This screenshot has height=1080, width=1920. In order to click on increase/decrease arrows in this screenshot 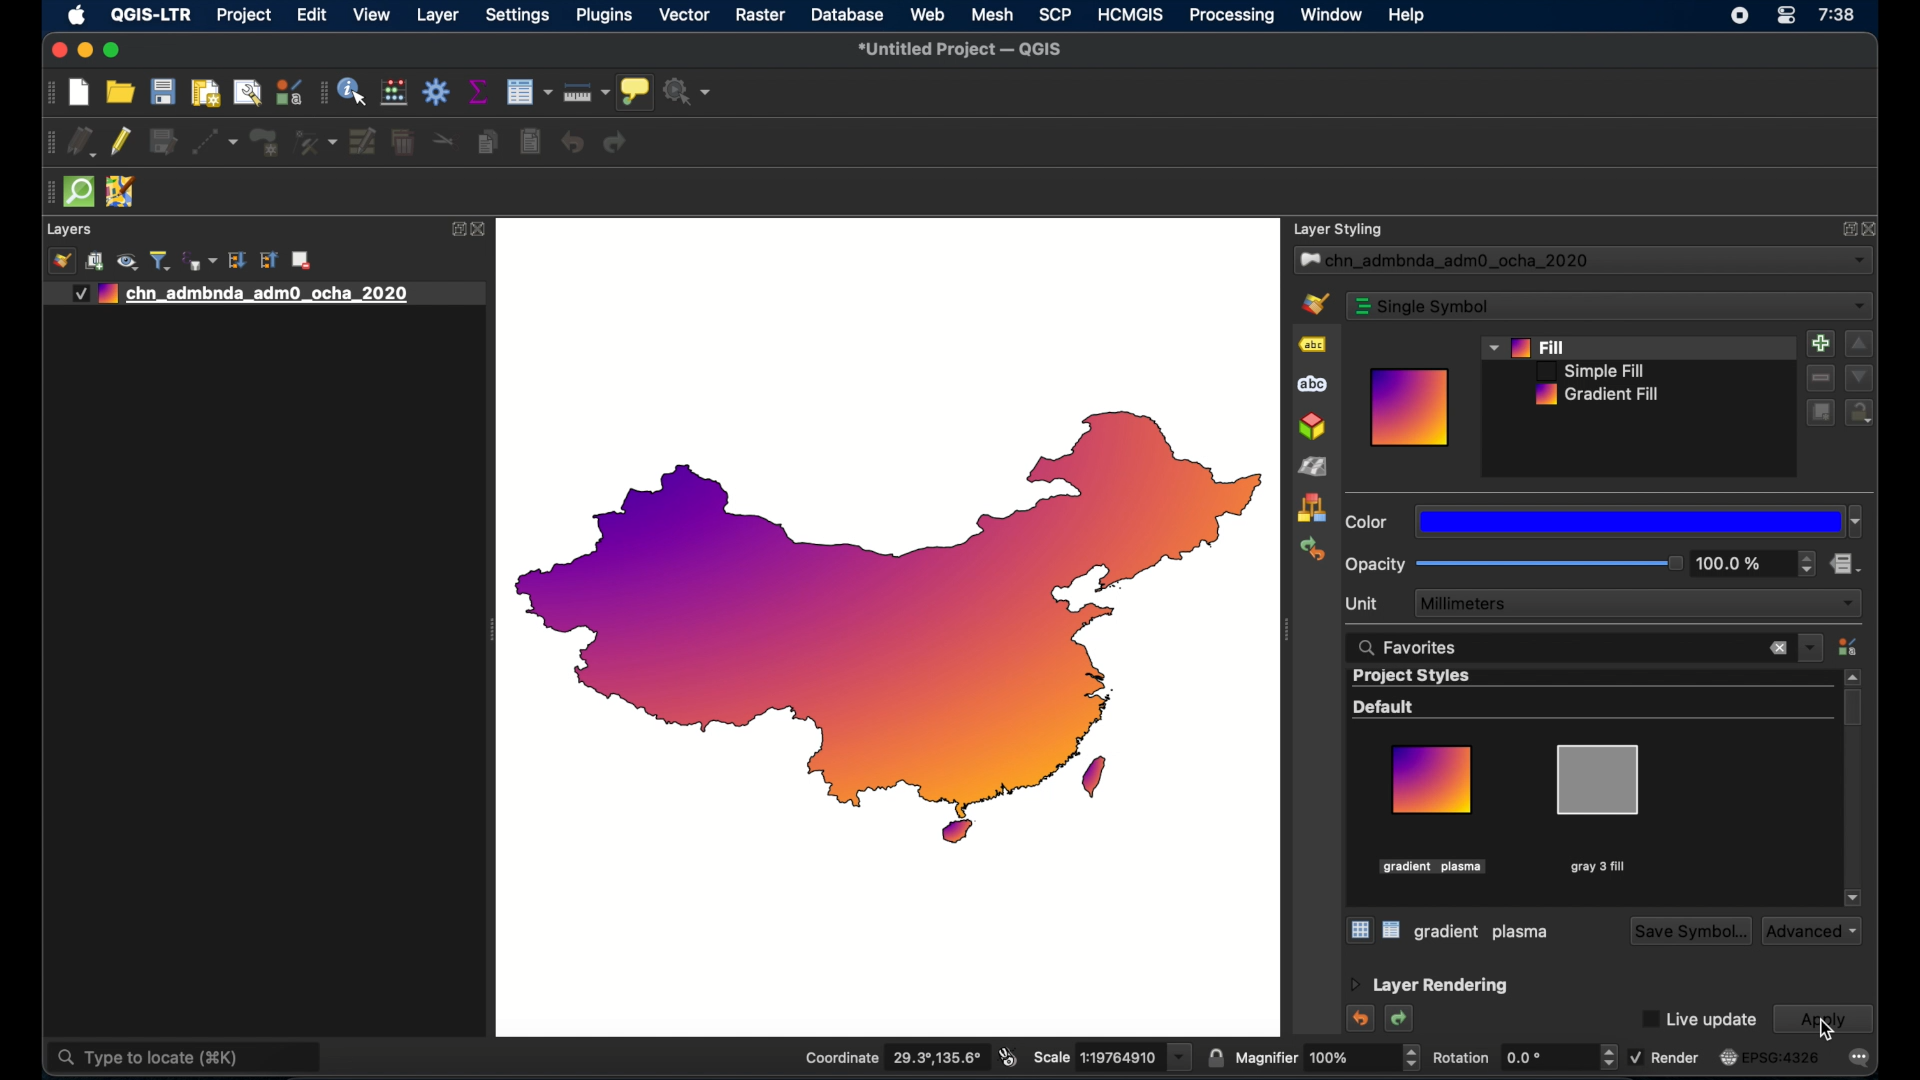, I will do `click(1408, 1059)`.